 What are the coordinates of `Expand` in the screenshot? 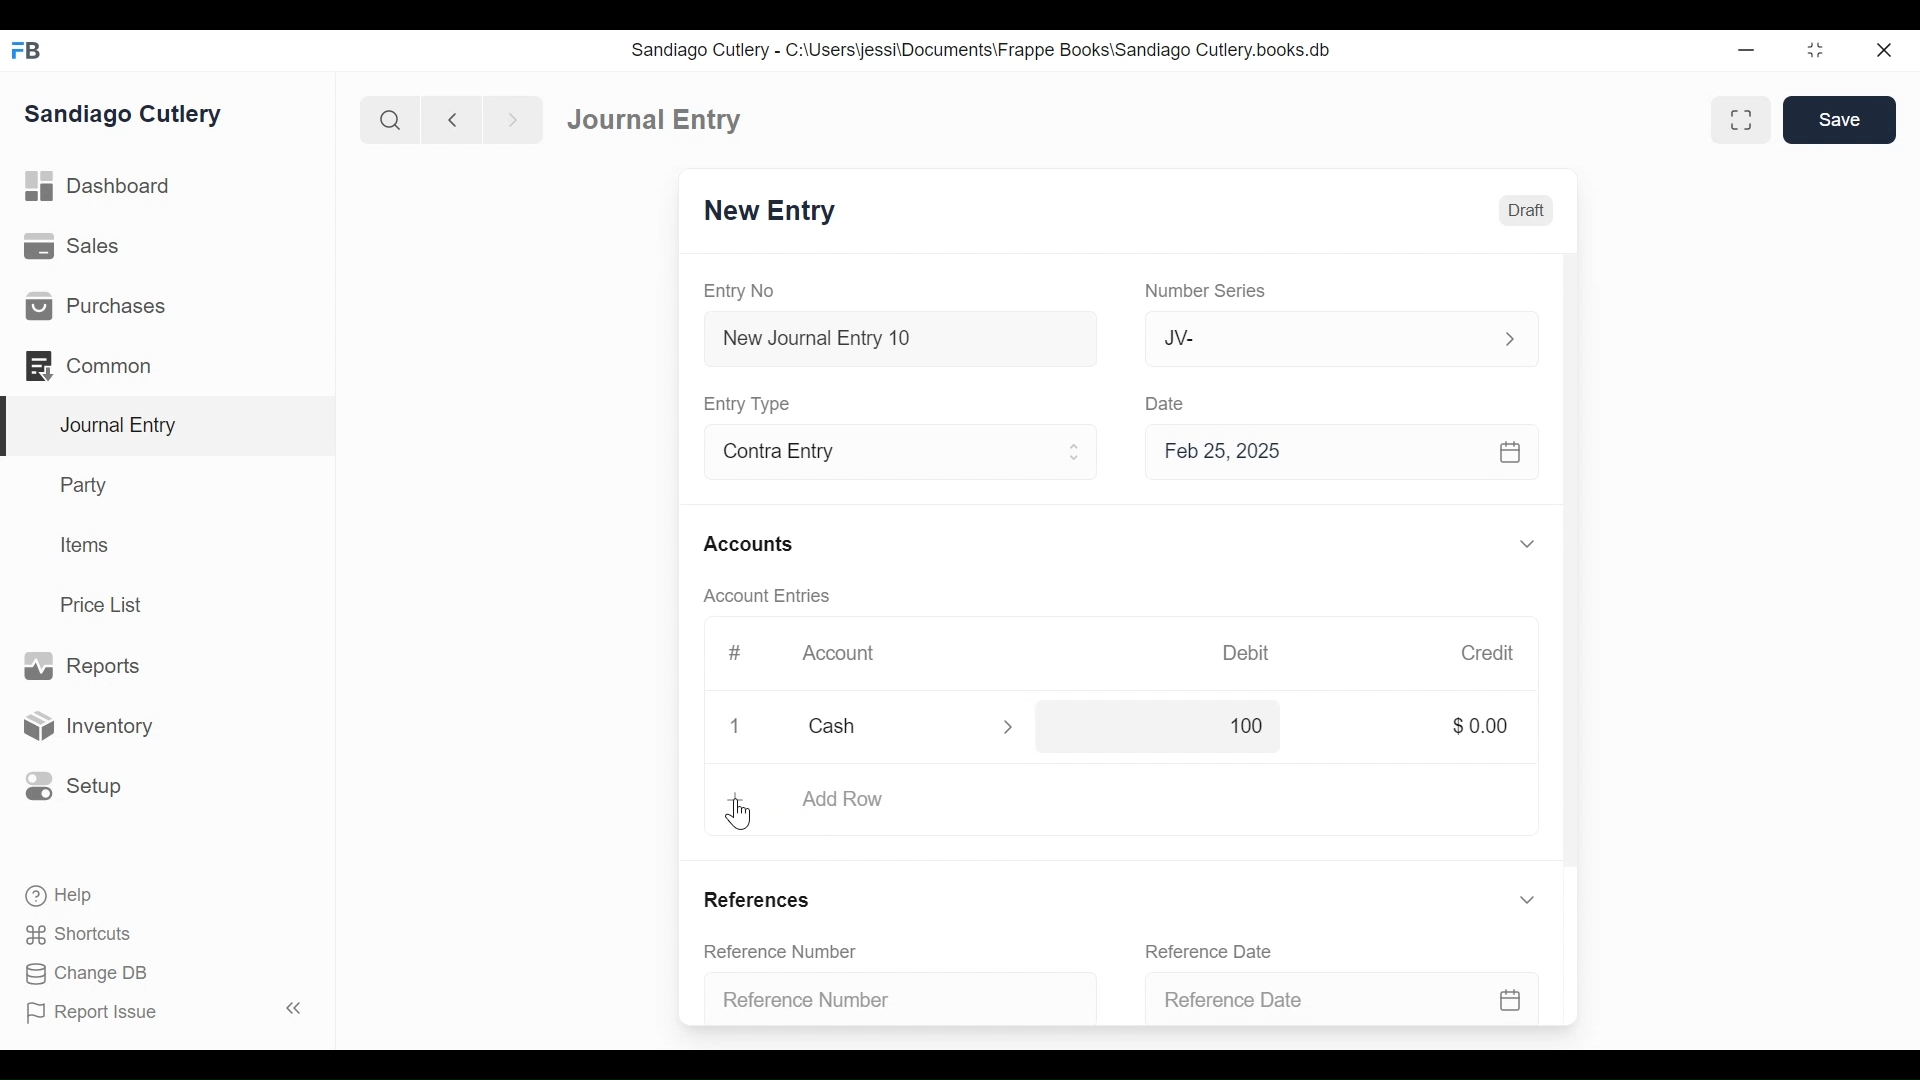 It's located at (1527, 545).